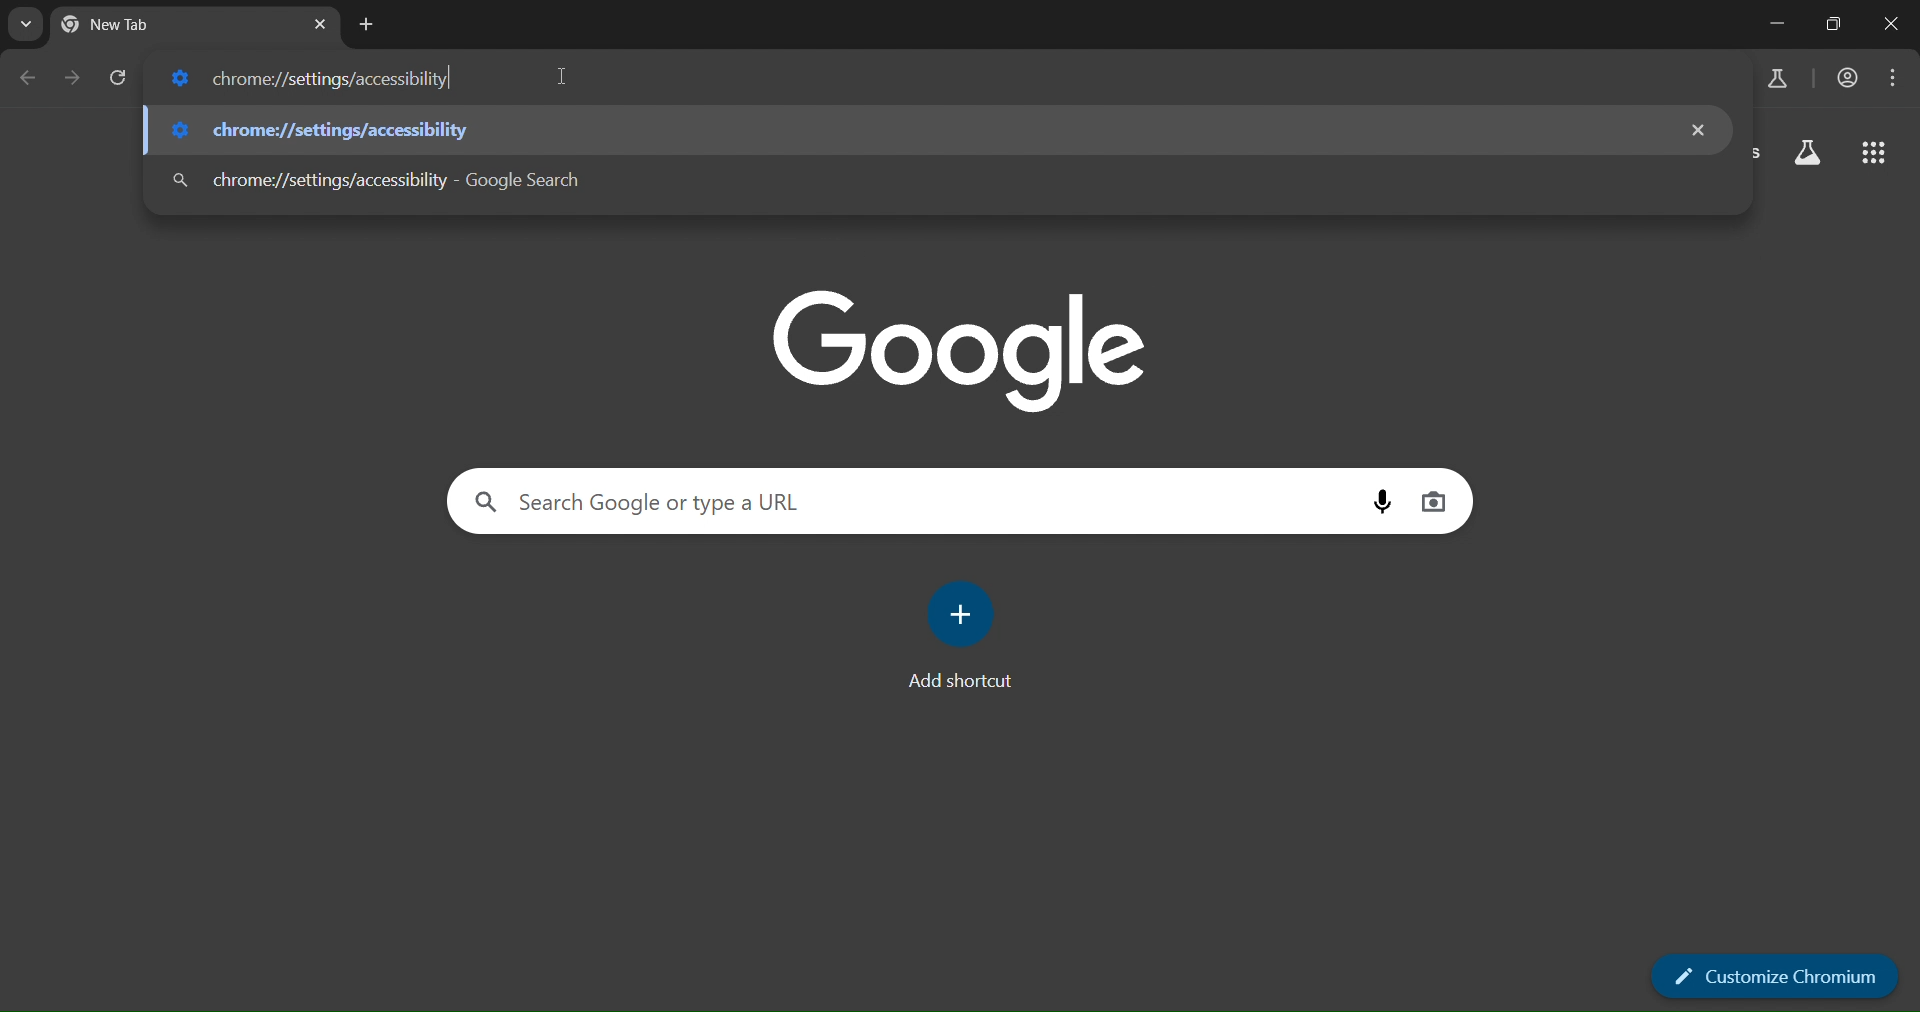 Image resolution: width=1920 pixels, height=1012 pixels. I want to click on current tab, so click(140, 24).